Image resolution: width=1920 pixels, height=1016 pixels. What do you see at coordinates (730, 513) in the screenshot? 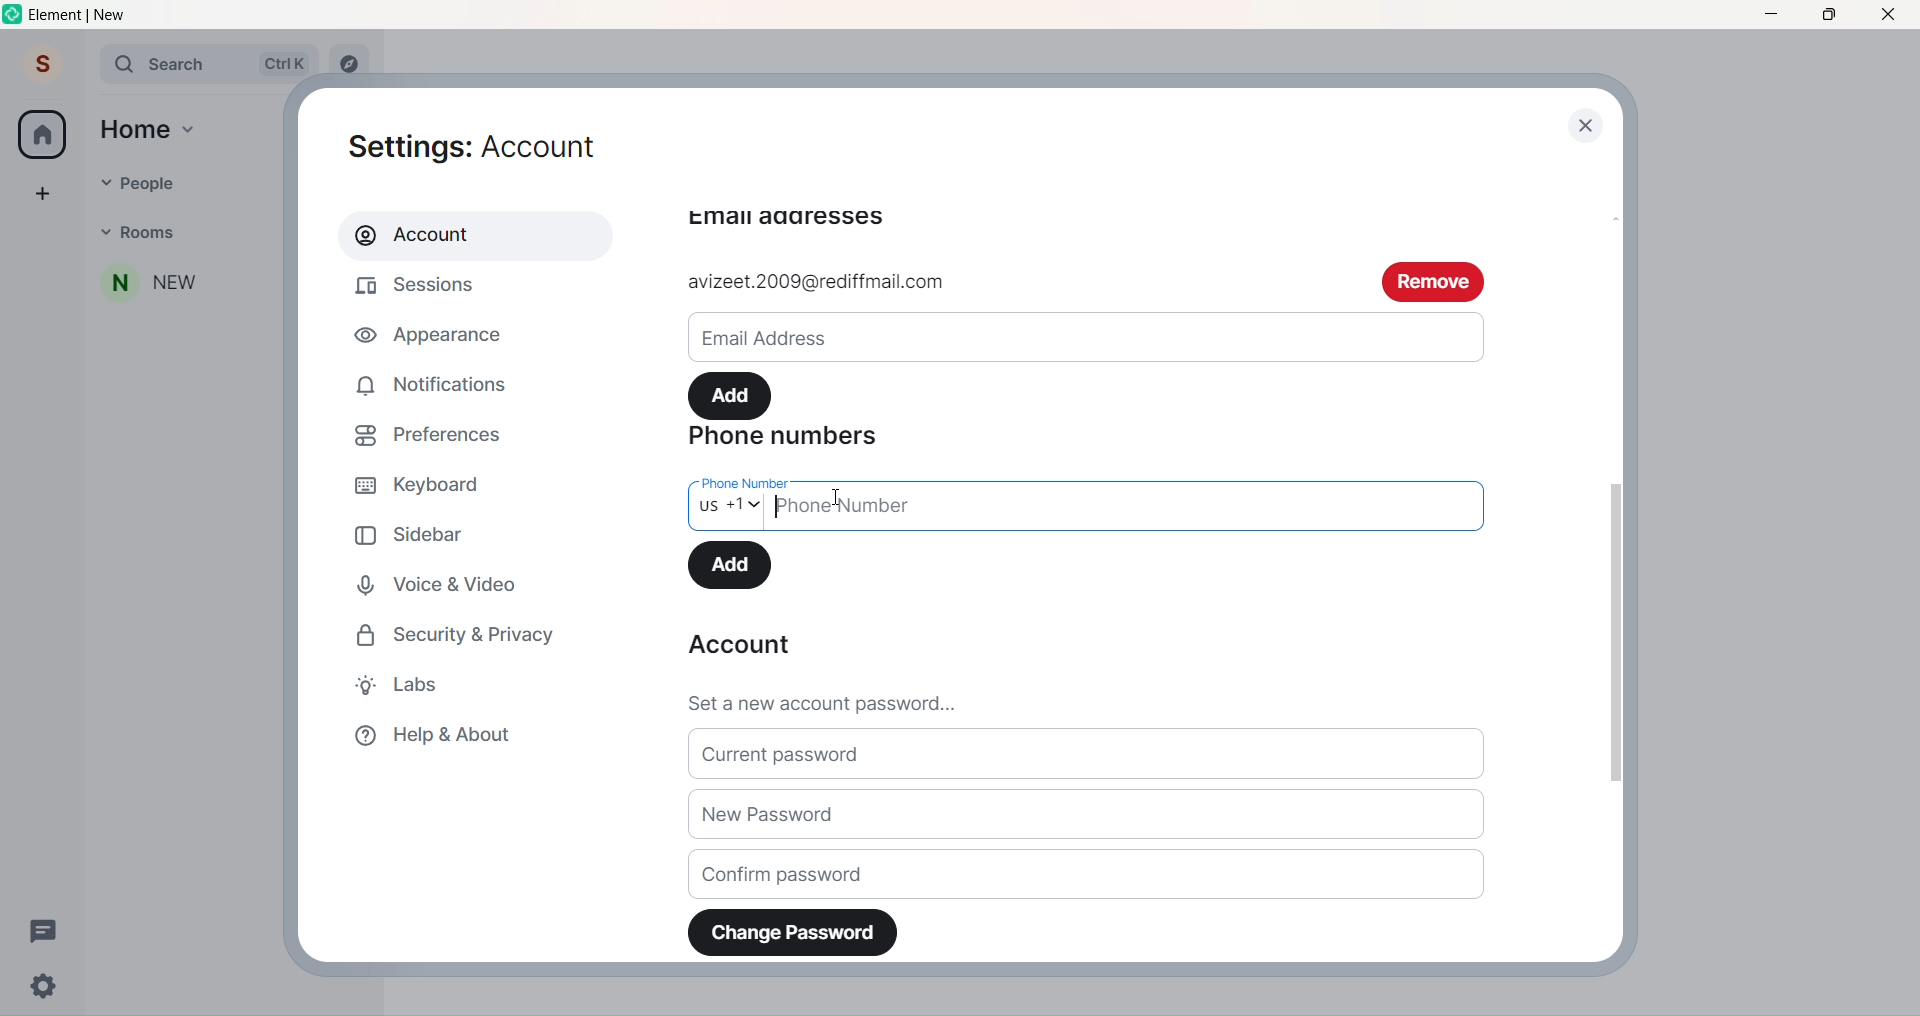
I see `Select Country` at bounding box center [730, 513].